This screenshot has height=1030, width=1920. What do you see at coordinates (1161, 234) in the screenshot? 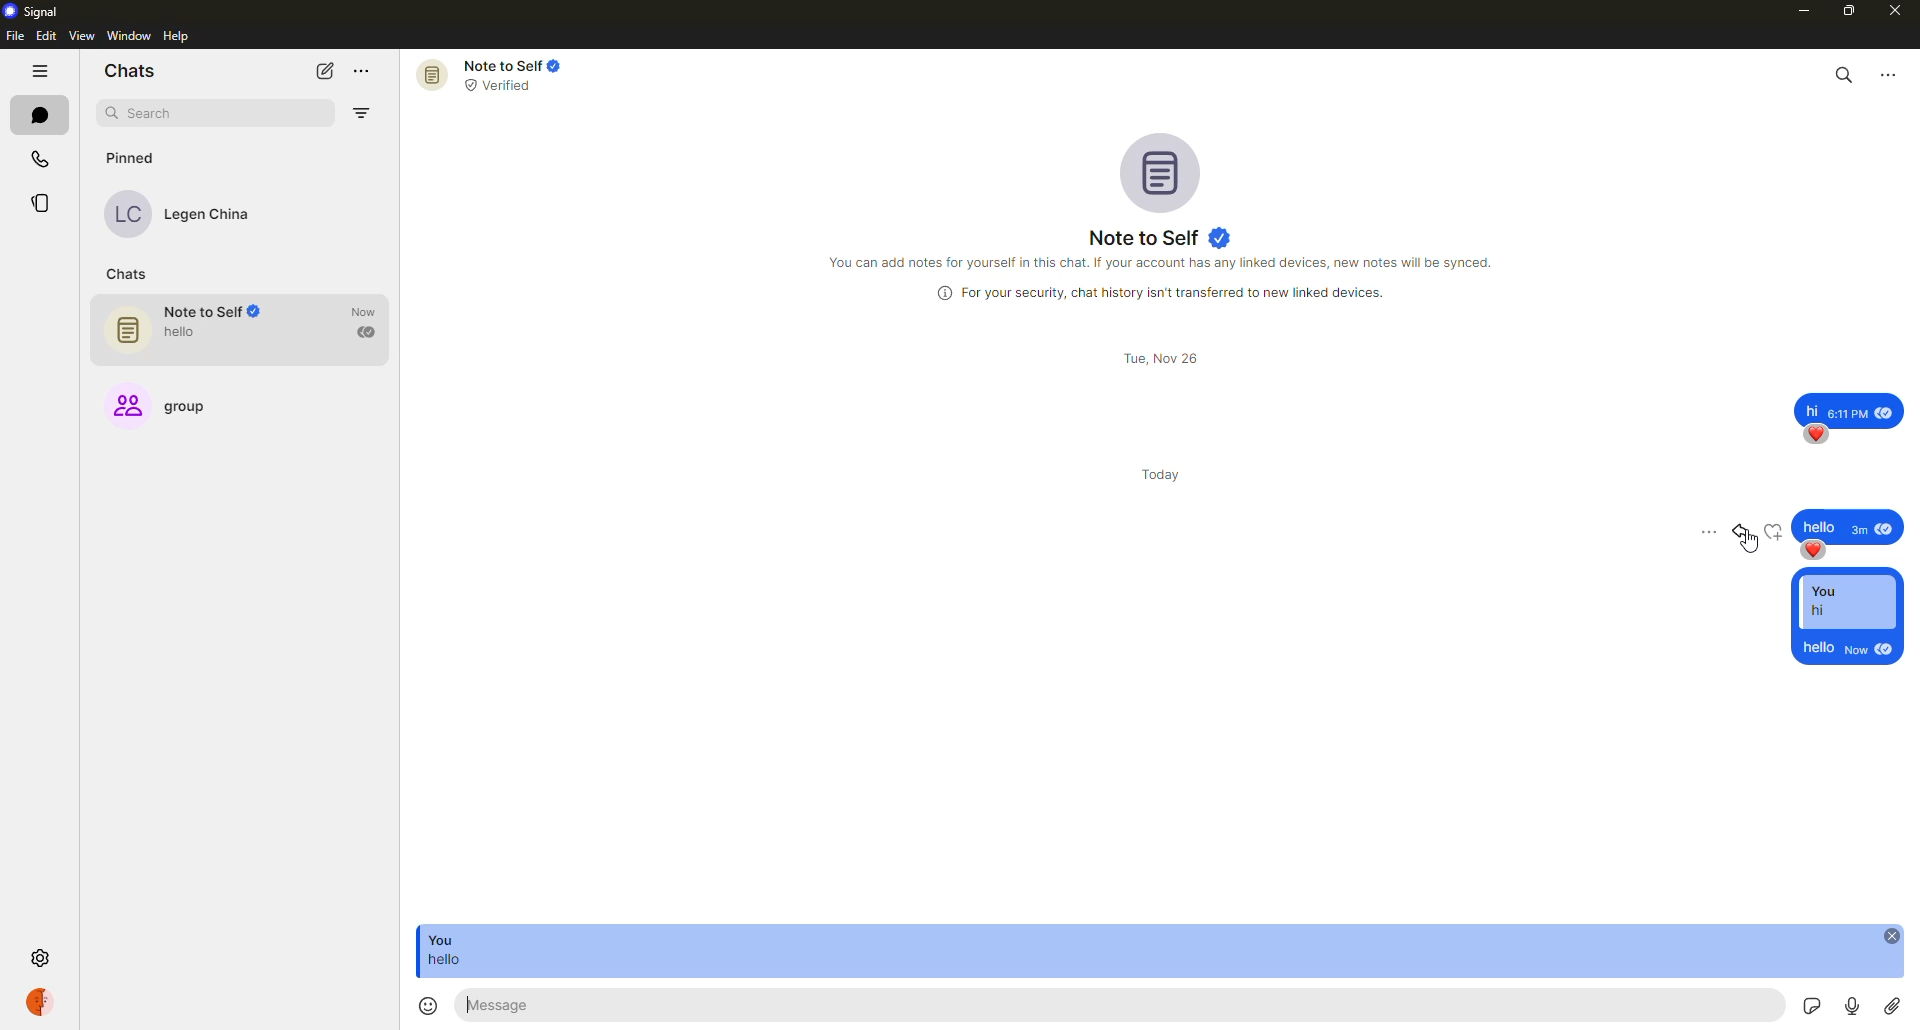
I see `note to self` at bounding box center [1161, 234].